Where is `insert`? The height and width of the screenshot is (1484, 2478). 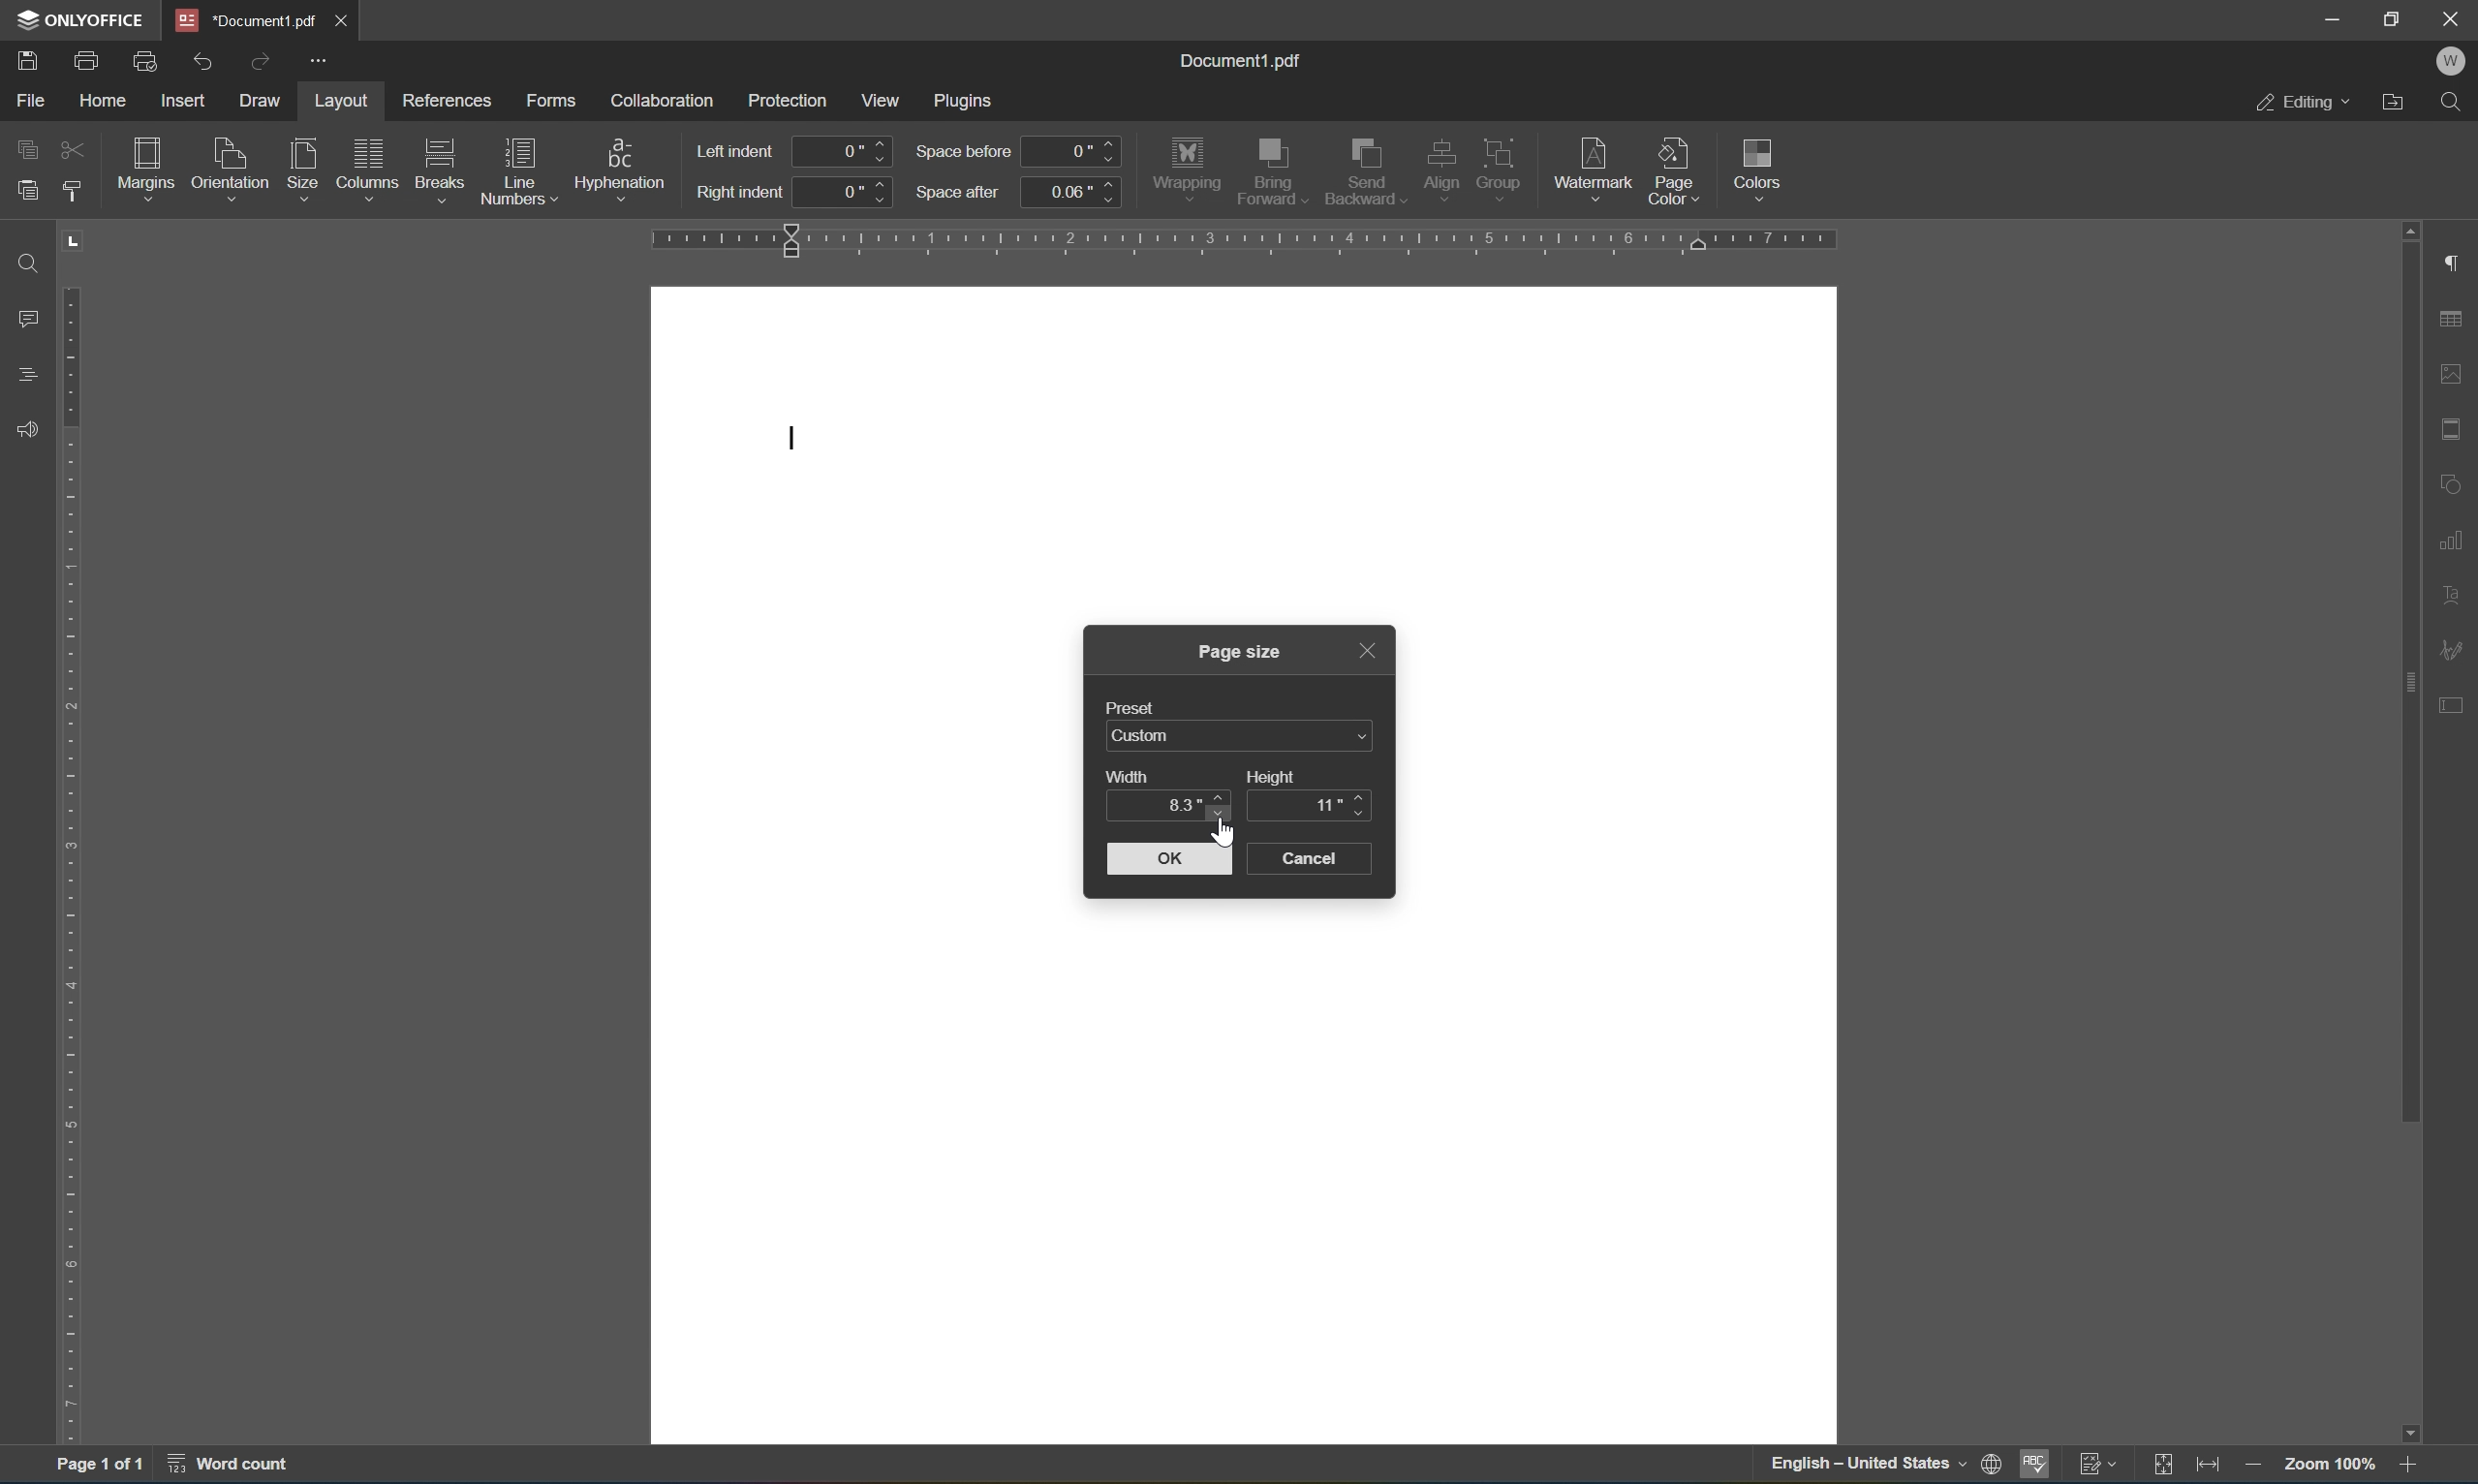 insert is located at coordinates (191, 102).